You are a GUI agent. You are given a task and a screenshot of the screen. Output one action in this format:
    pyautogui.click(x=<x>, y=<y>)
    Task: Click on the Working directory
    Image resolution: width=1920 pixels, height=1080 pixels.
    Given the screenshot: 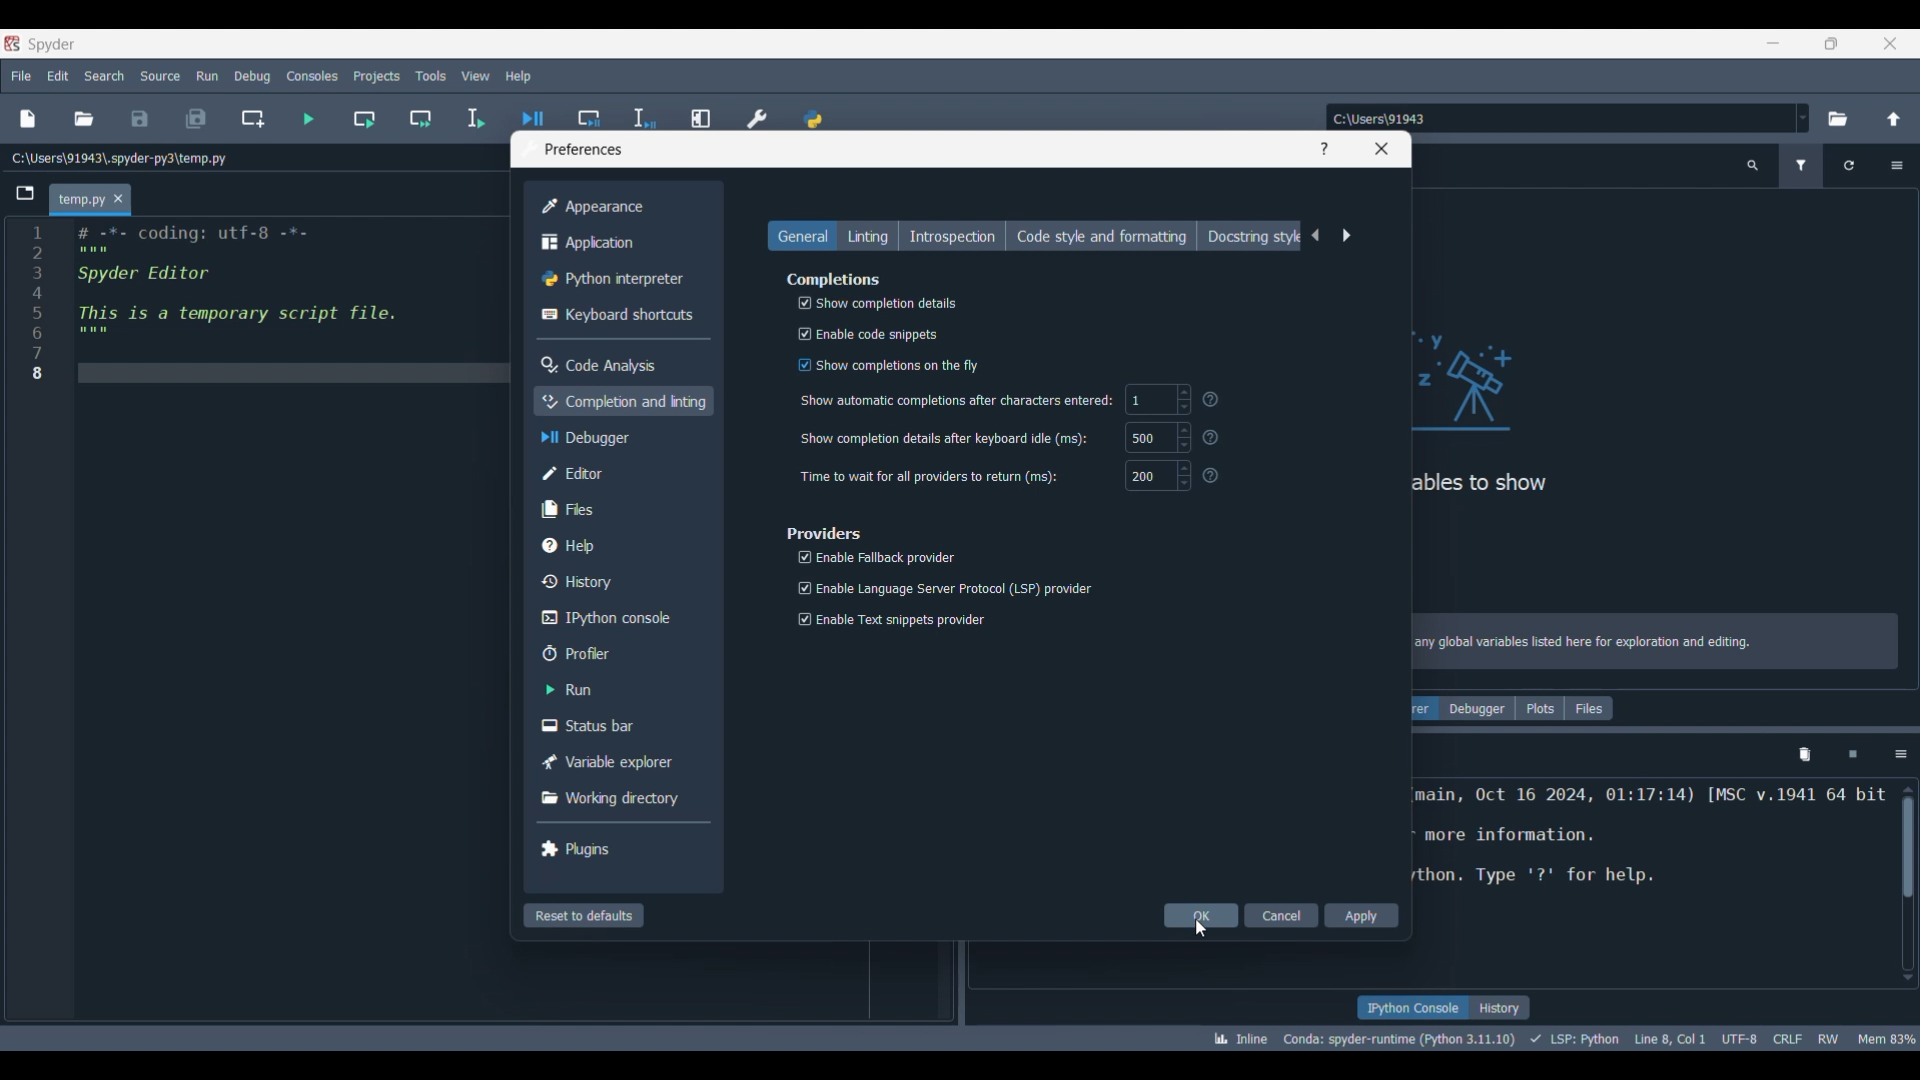 What is the action you would take?
    pyautogui.click(x=618, y=798)
    